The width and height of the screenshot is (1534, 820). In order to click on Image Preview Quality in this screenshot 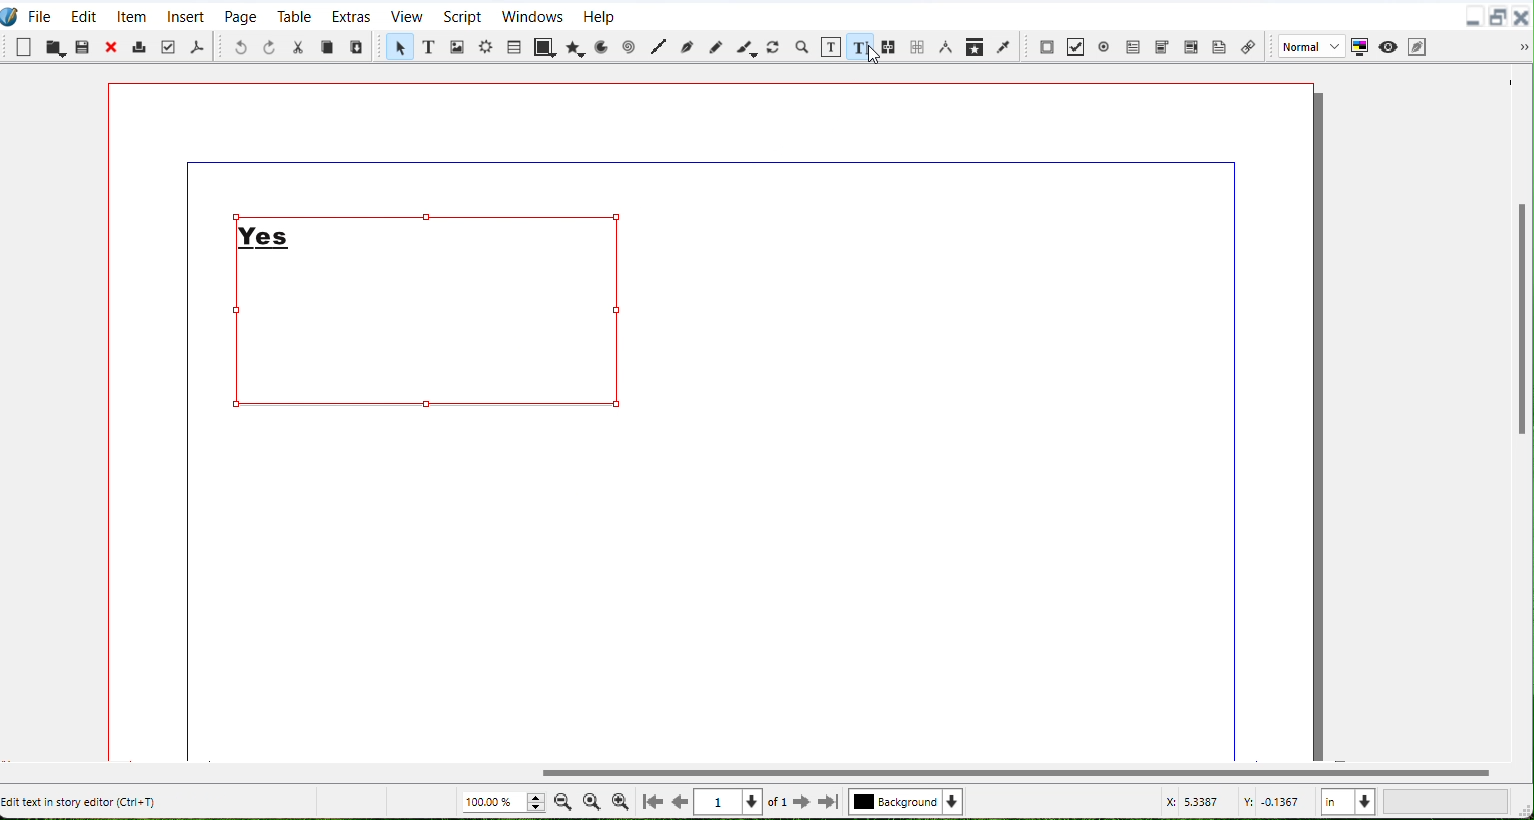, I will do `click(1309, 46)`.